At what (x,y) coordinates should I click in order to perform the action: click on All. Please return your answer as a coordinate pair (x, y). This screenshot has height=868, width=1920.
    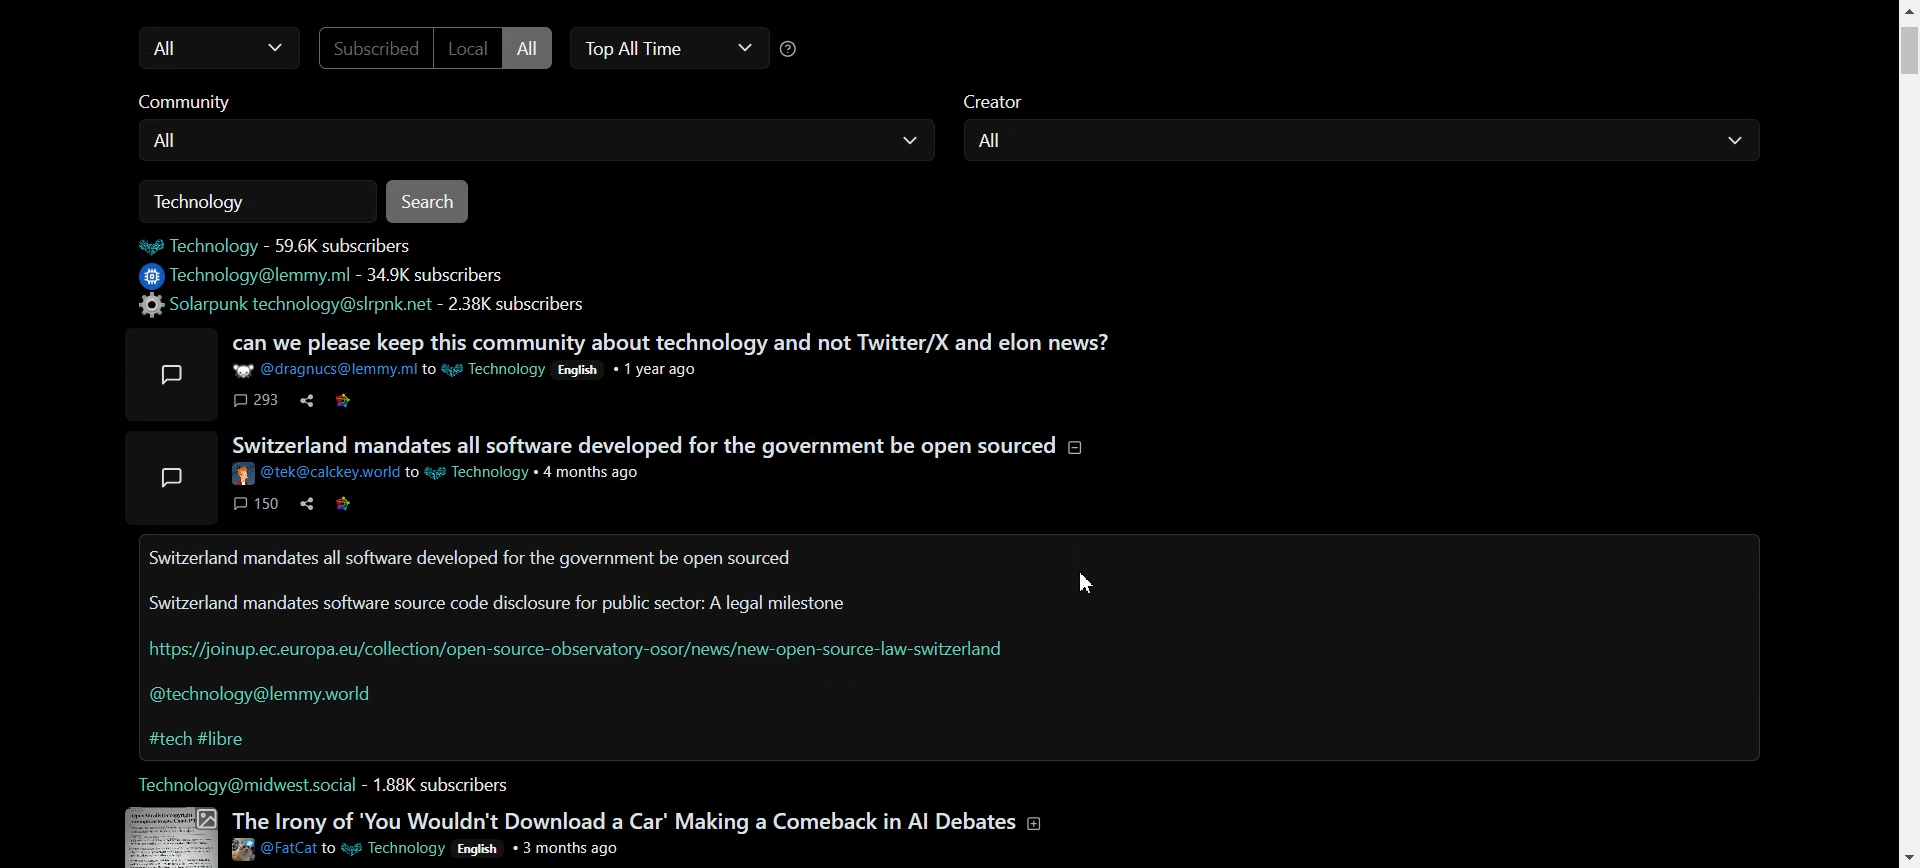
    Looking at the image, I should click on (532, 47).